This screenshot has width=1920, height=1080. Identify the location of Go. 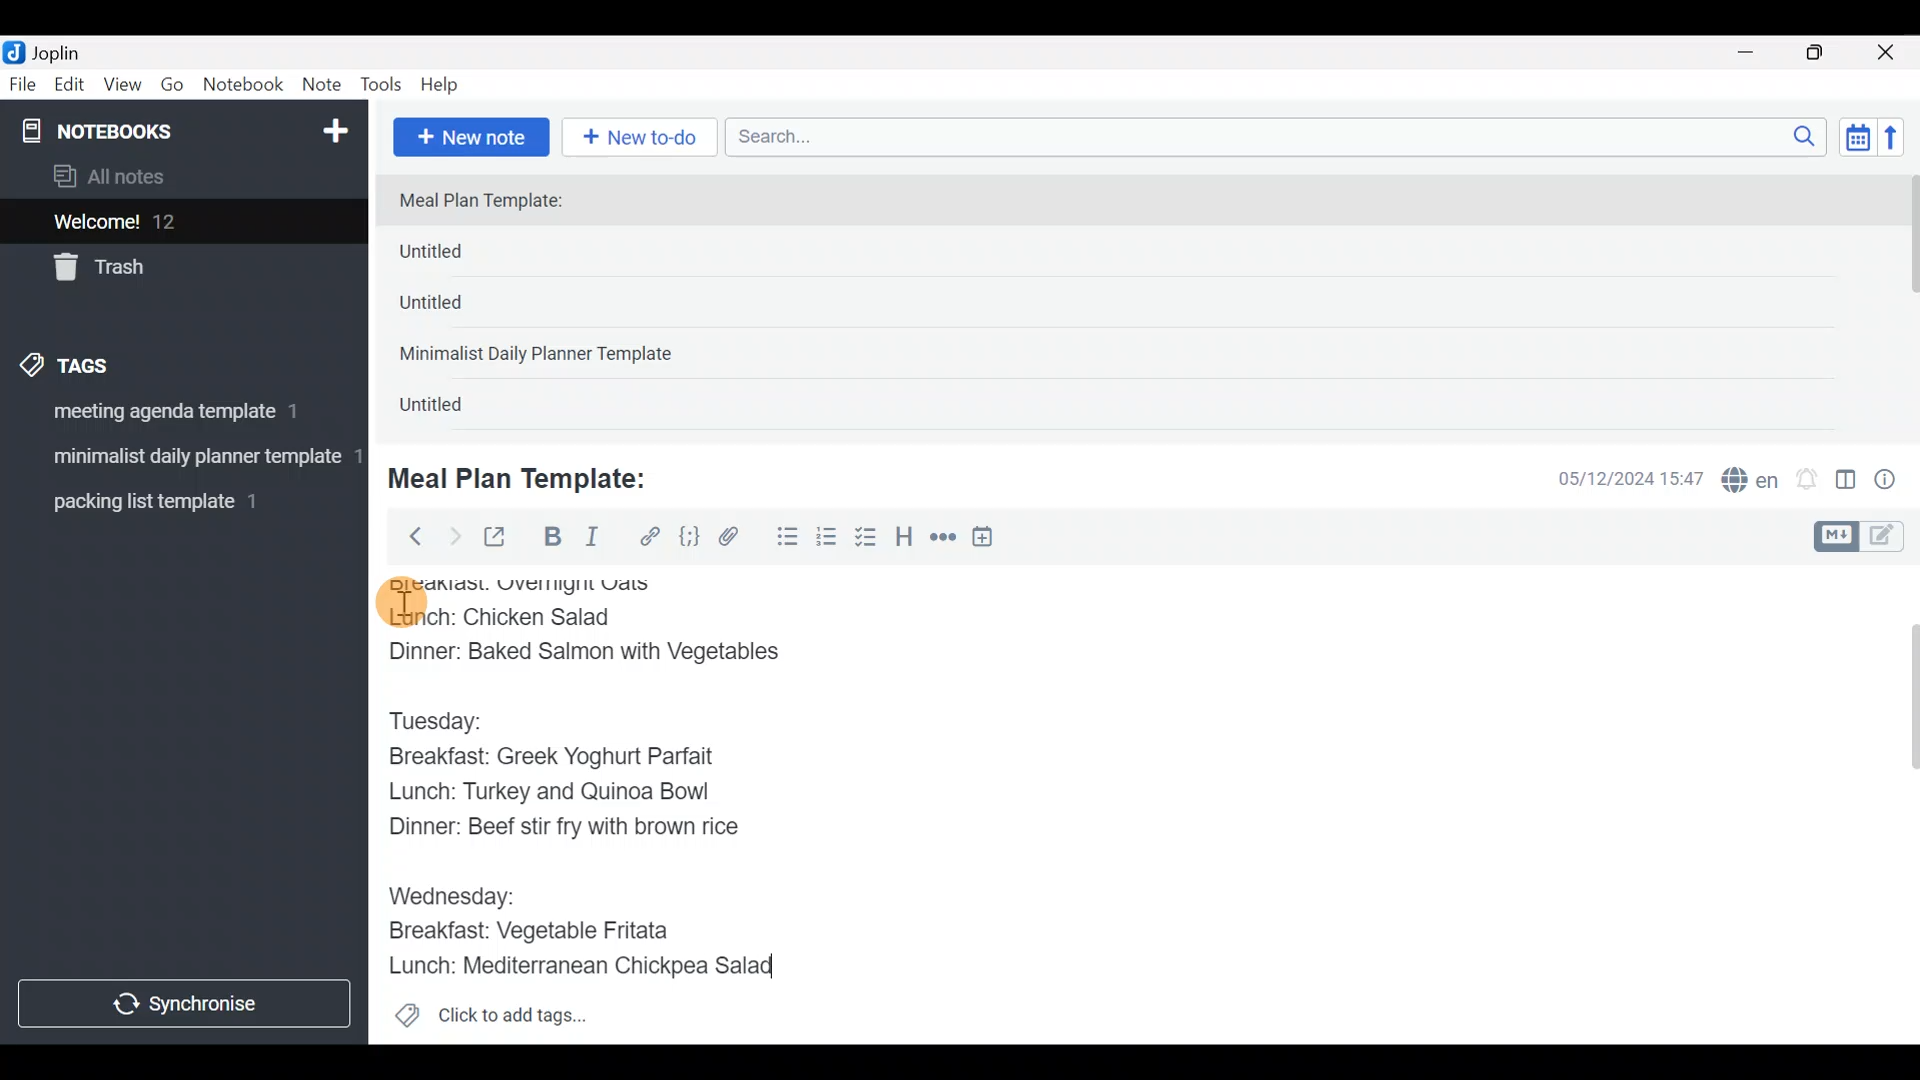
(172, 89).